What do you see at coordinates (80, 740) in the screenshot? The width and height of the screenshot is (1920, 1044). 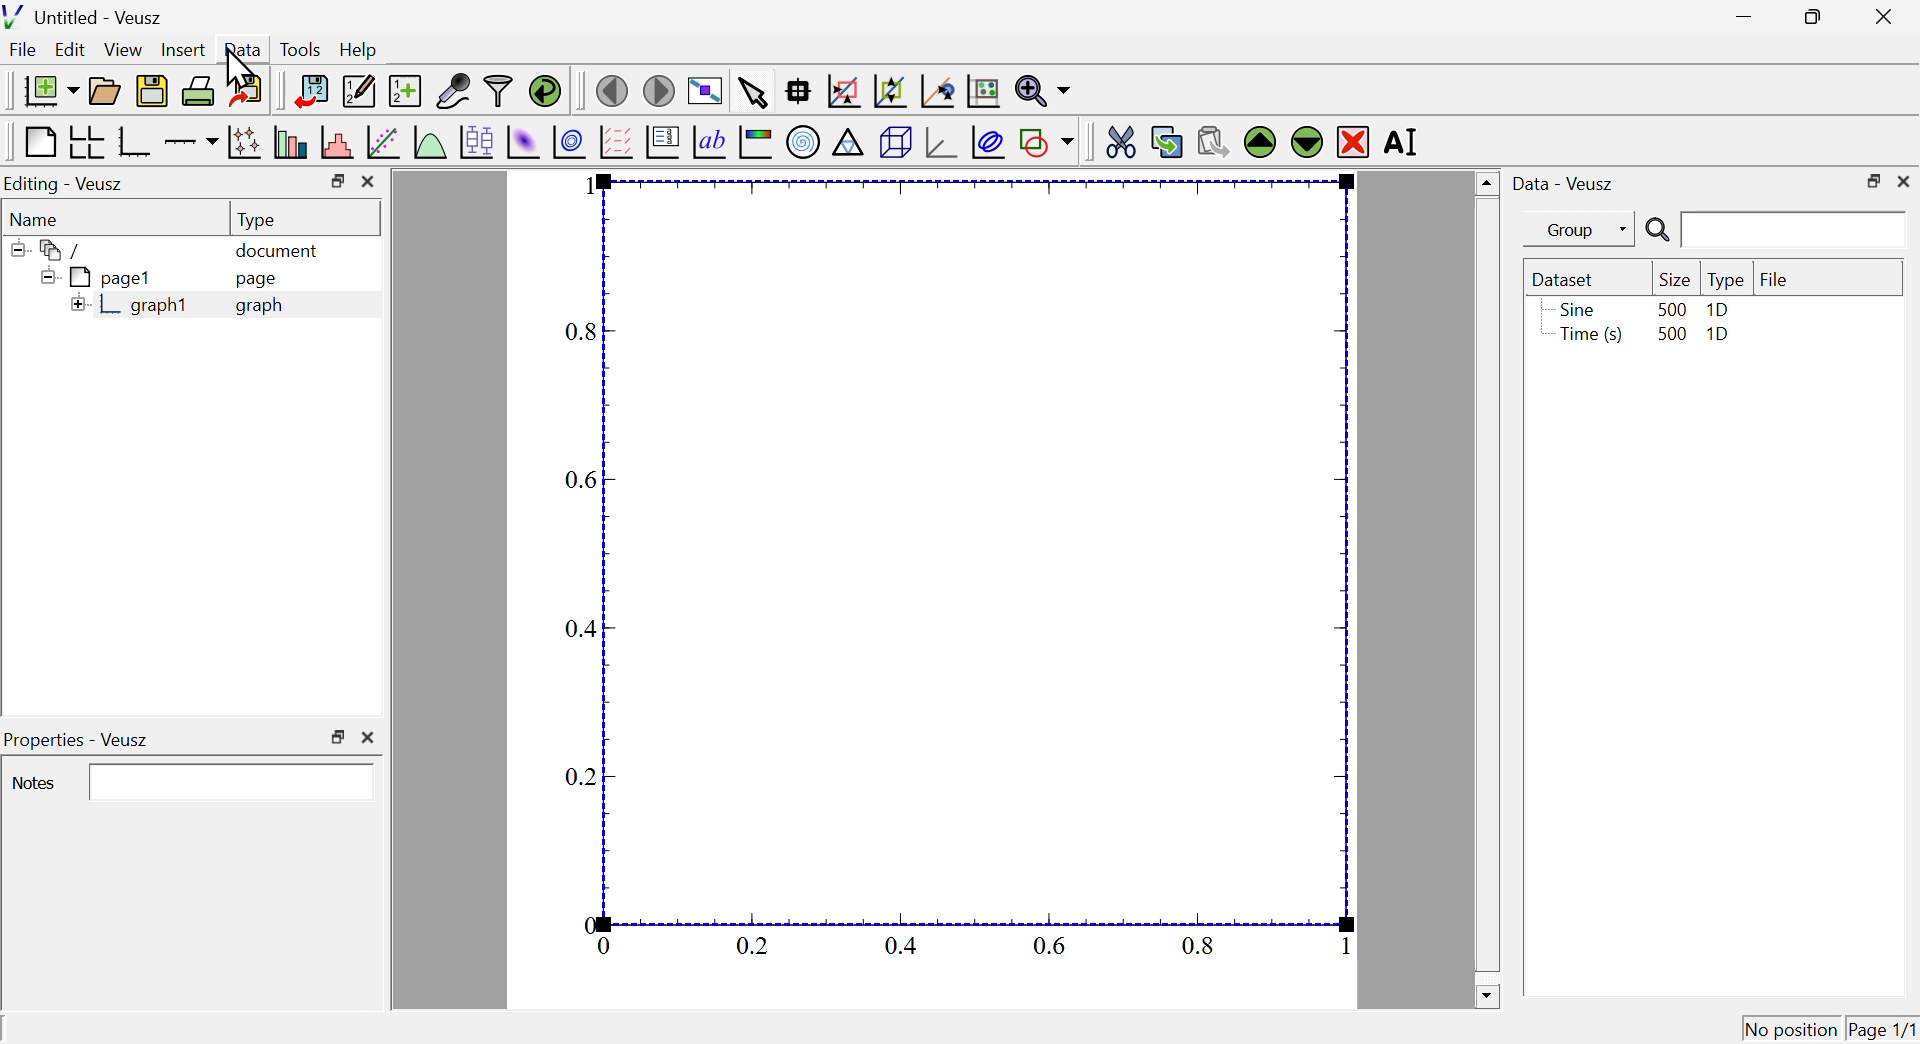 I see `Properties - veusz` at bounding box center [80, 740].